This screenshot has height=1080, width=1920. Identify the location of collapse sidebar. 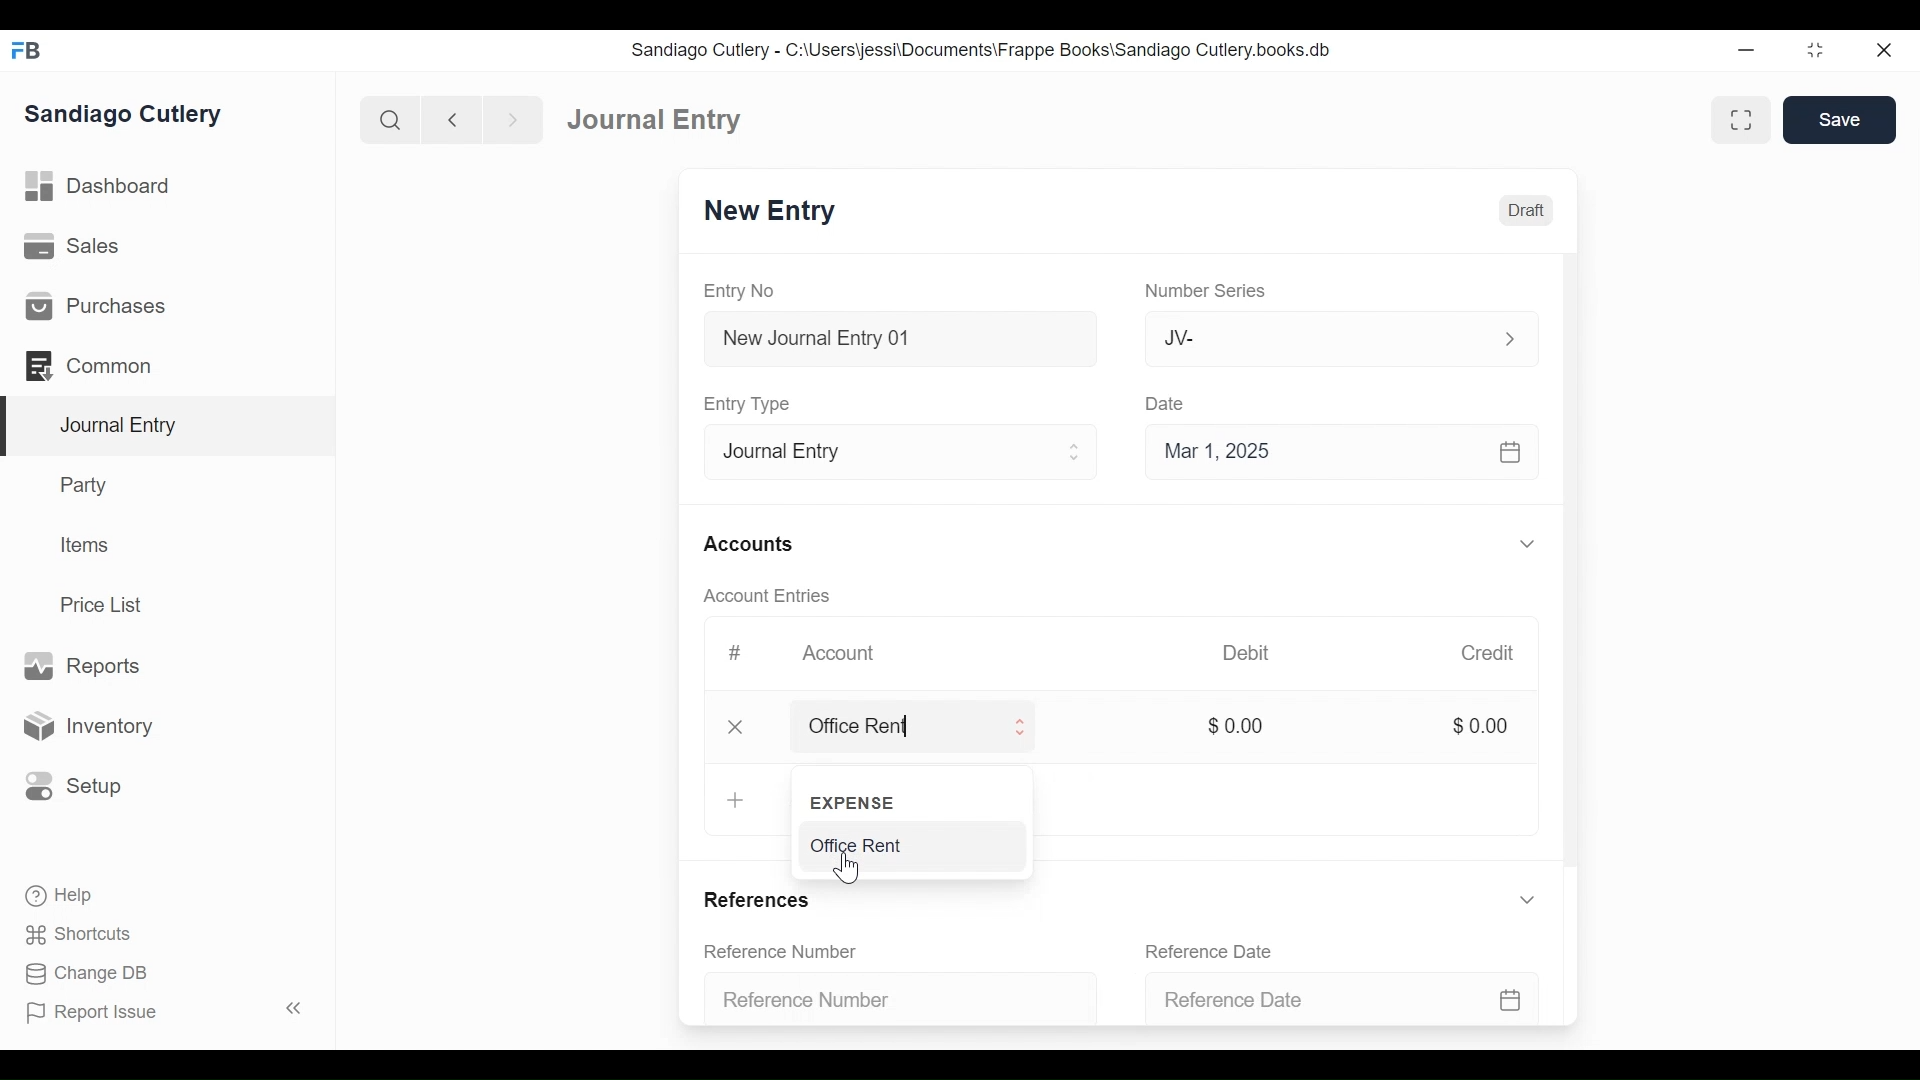
(290, 1008).